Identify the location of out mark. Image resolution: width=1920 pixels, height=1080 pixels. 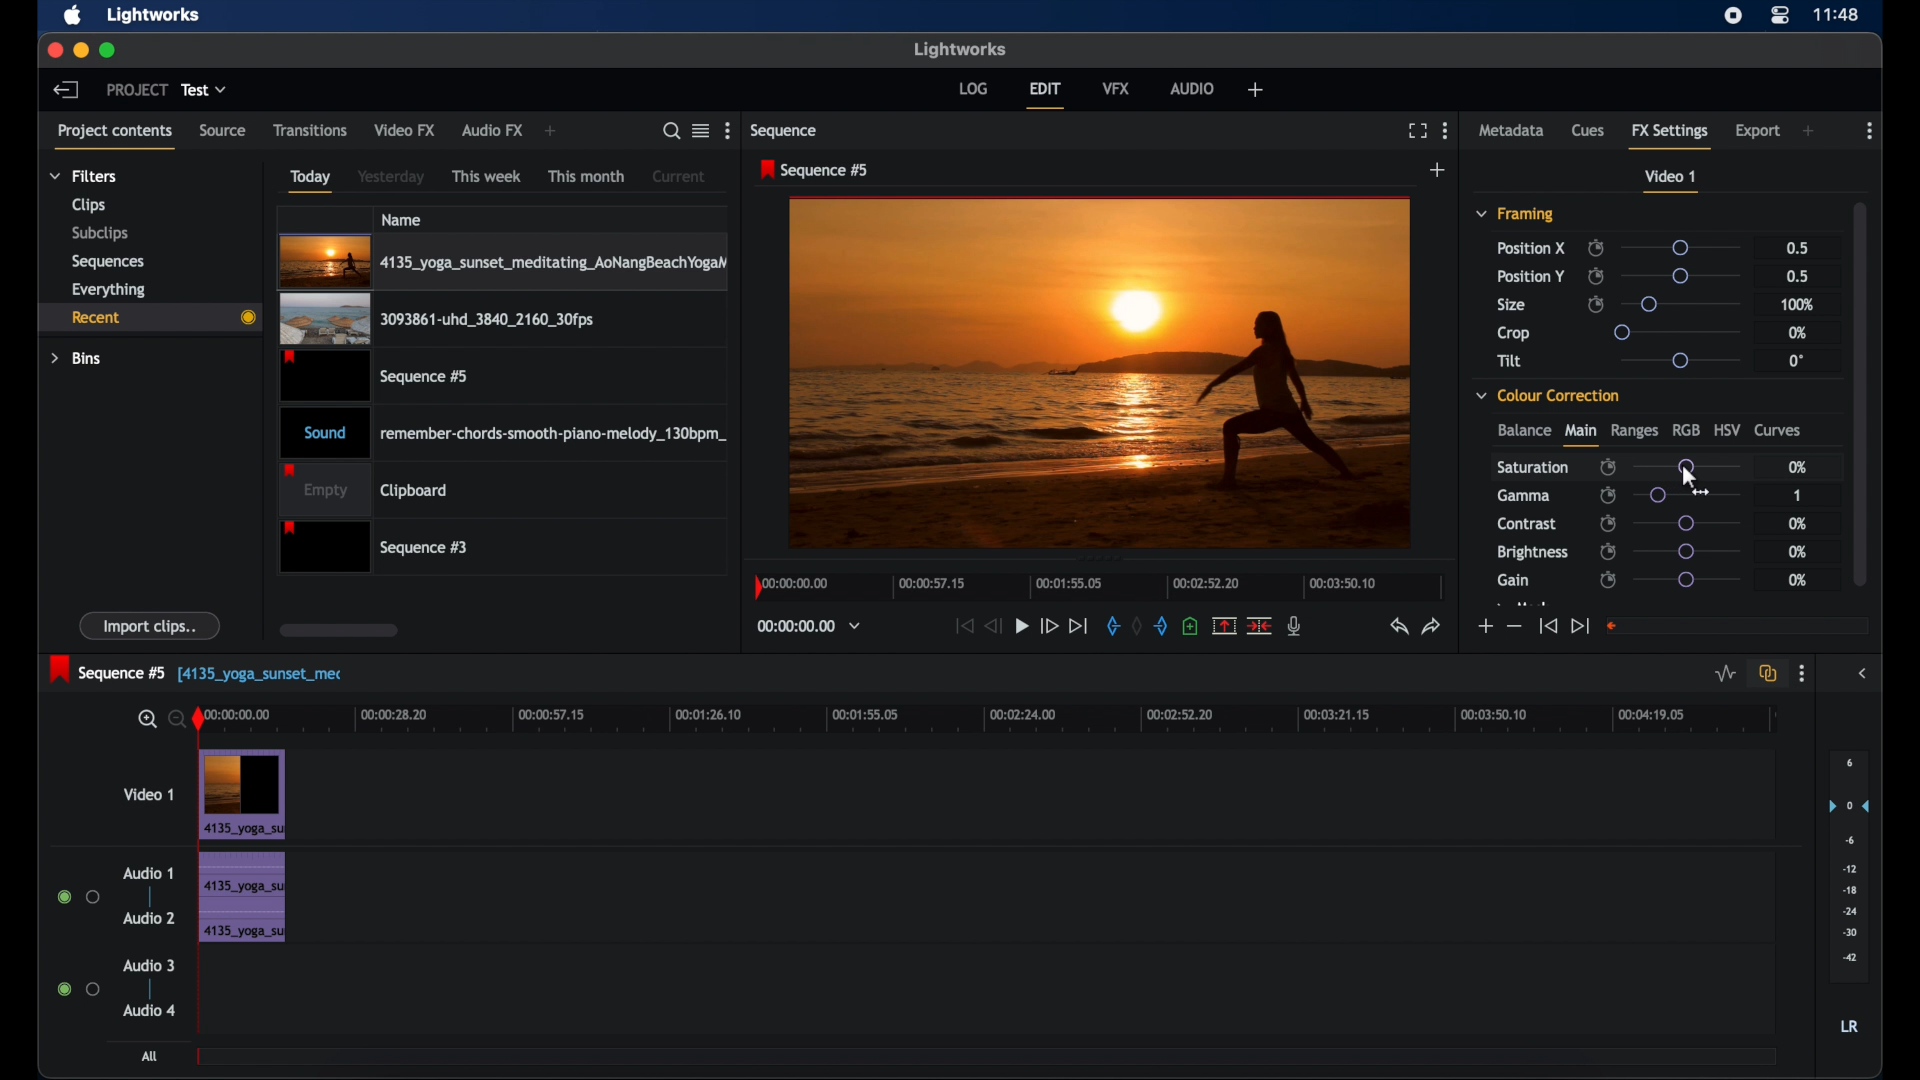
(1162, 625).